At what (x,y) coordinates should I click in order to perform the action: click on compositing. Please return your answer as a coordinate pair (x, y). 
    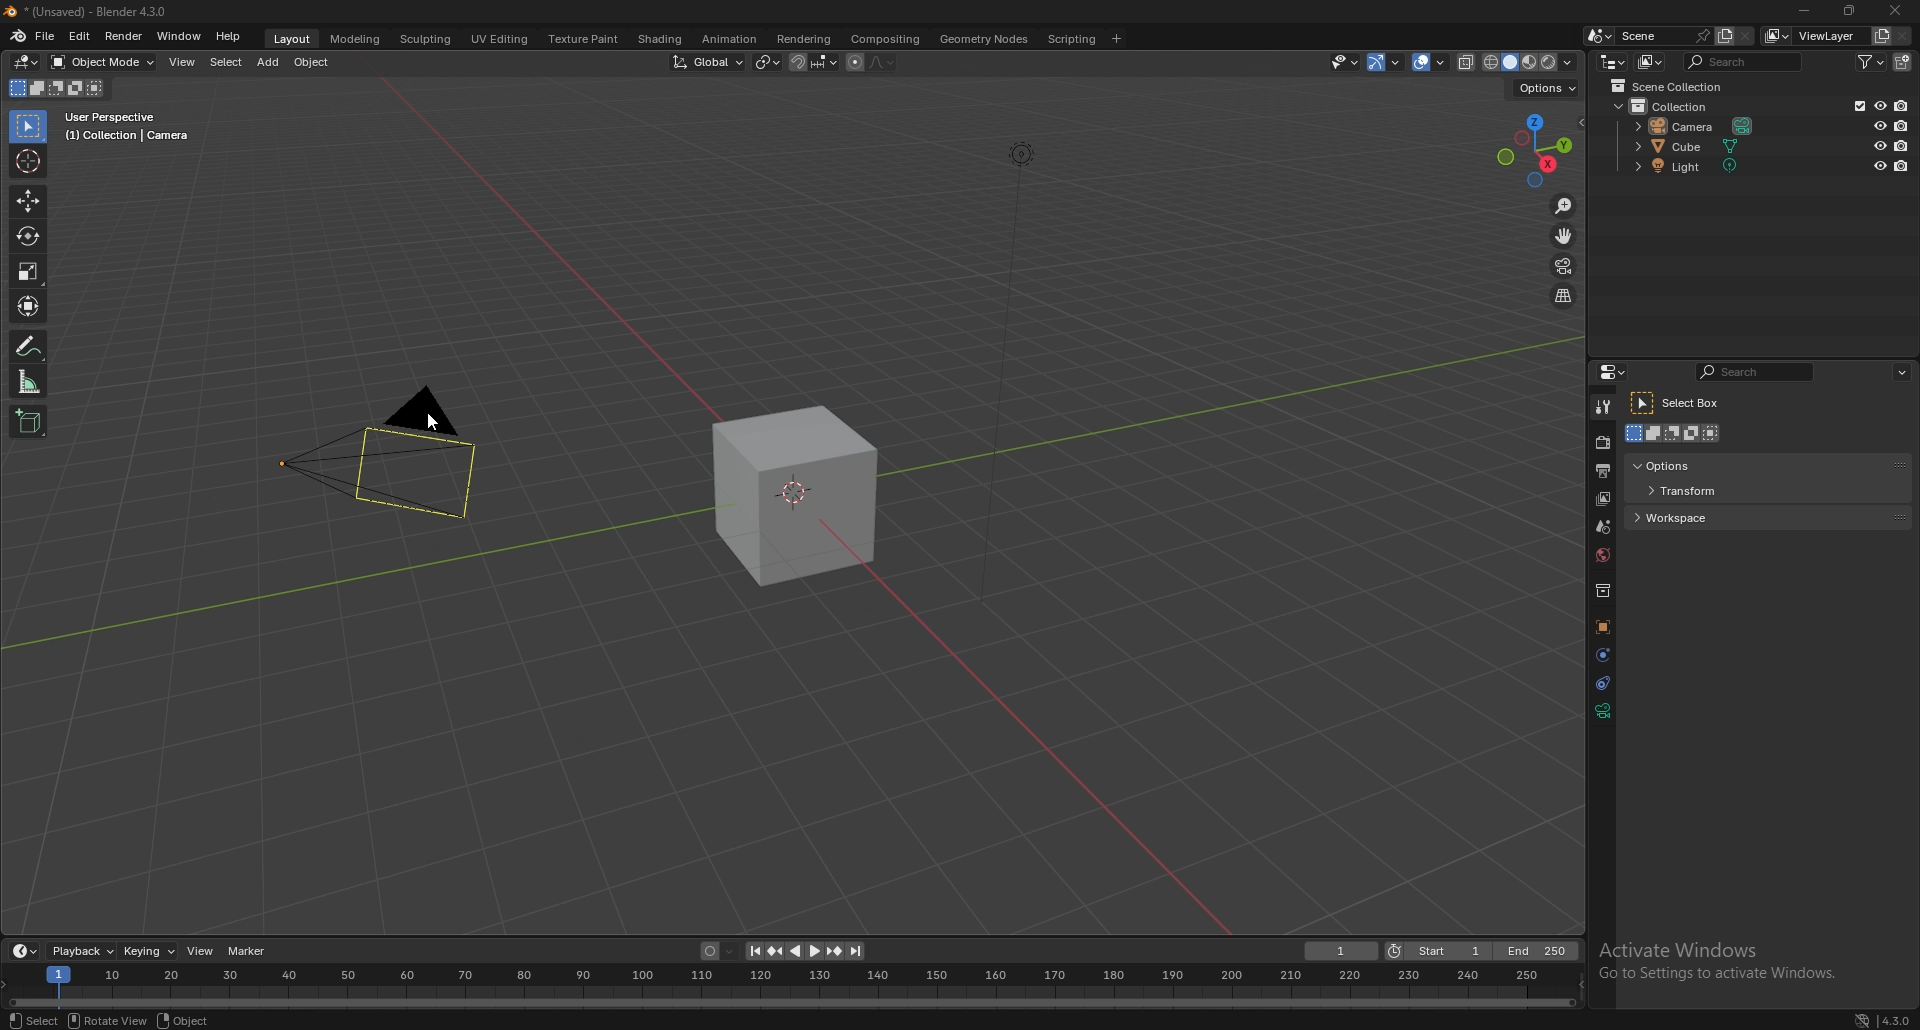
    Looking at the image, I should click on (886, 39).